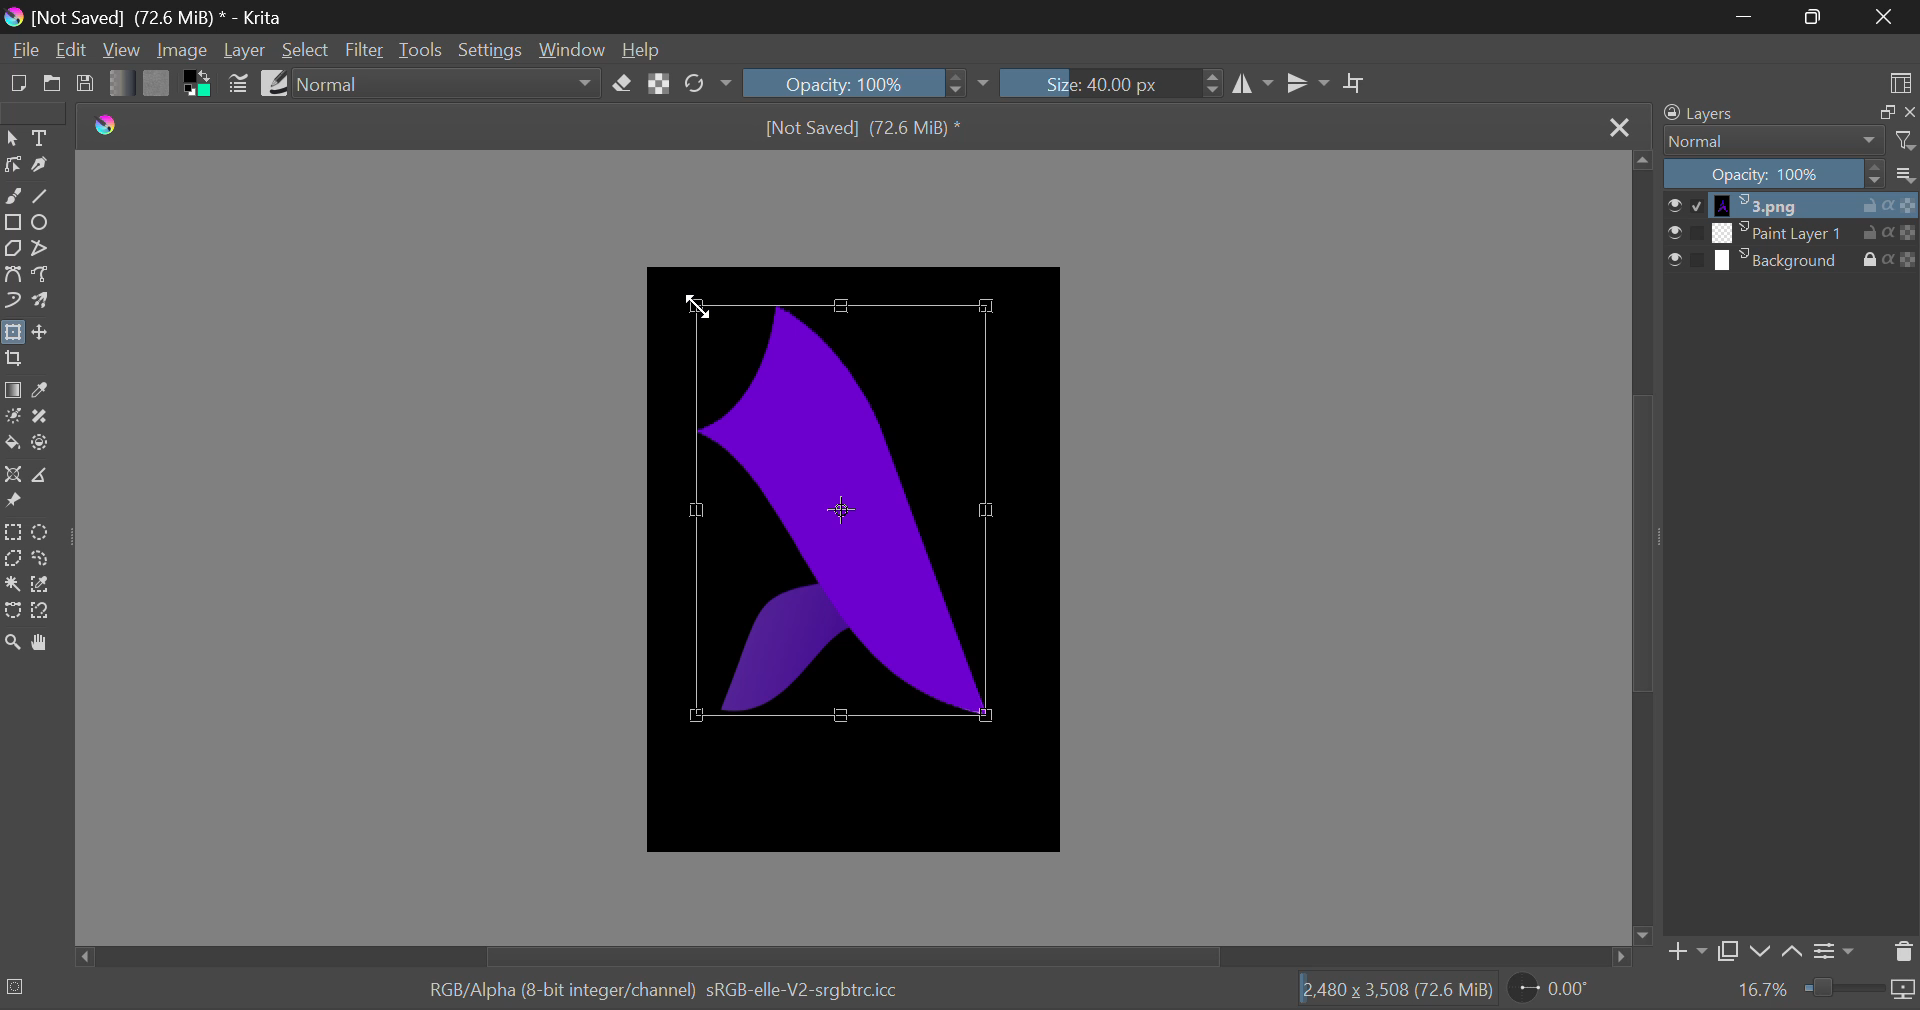 The image size is (1920, 1010). I want to click on logo, so click(17, 19).